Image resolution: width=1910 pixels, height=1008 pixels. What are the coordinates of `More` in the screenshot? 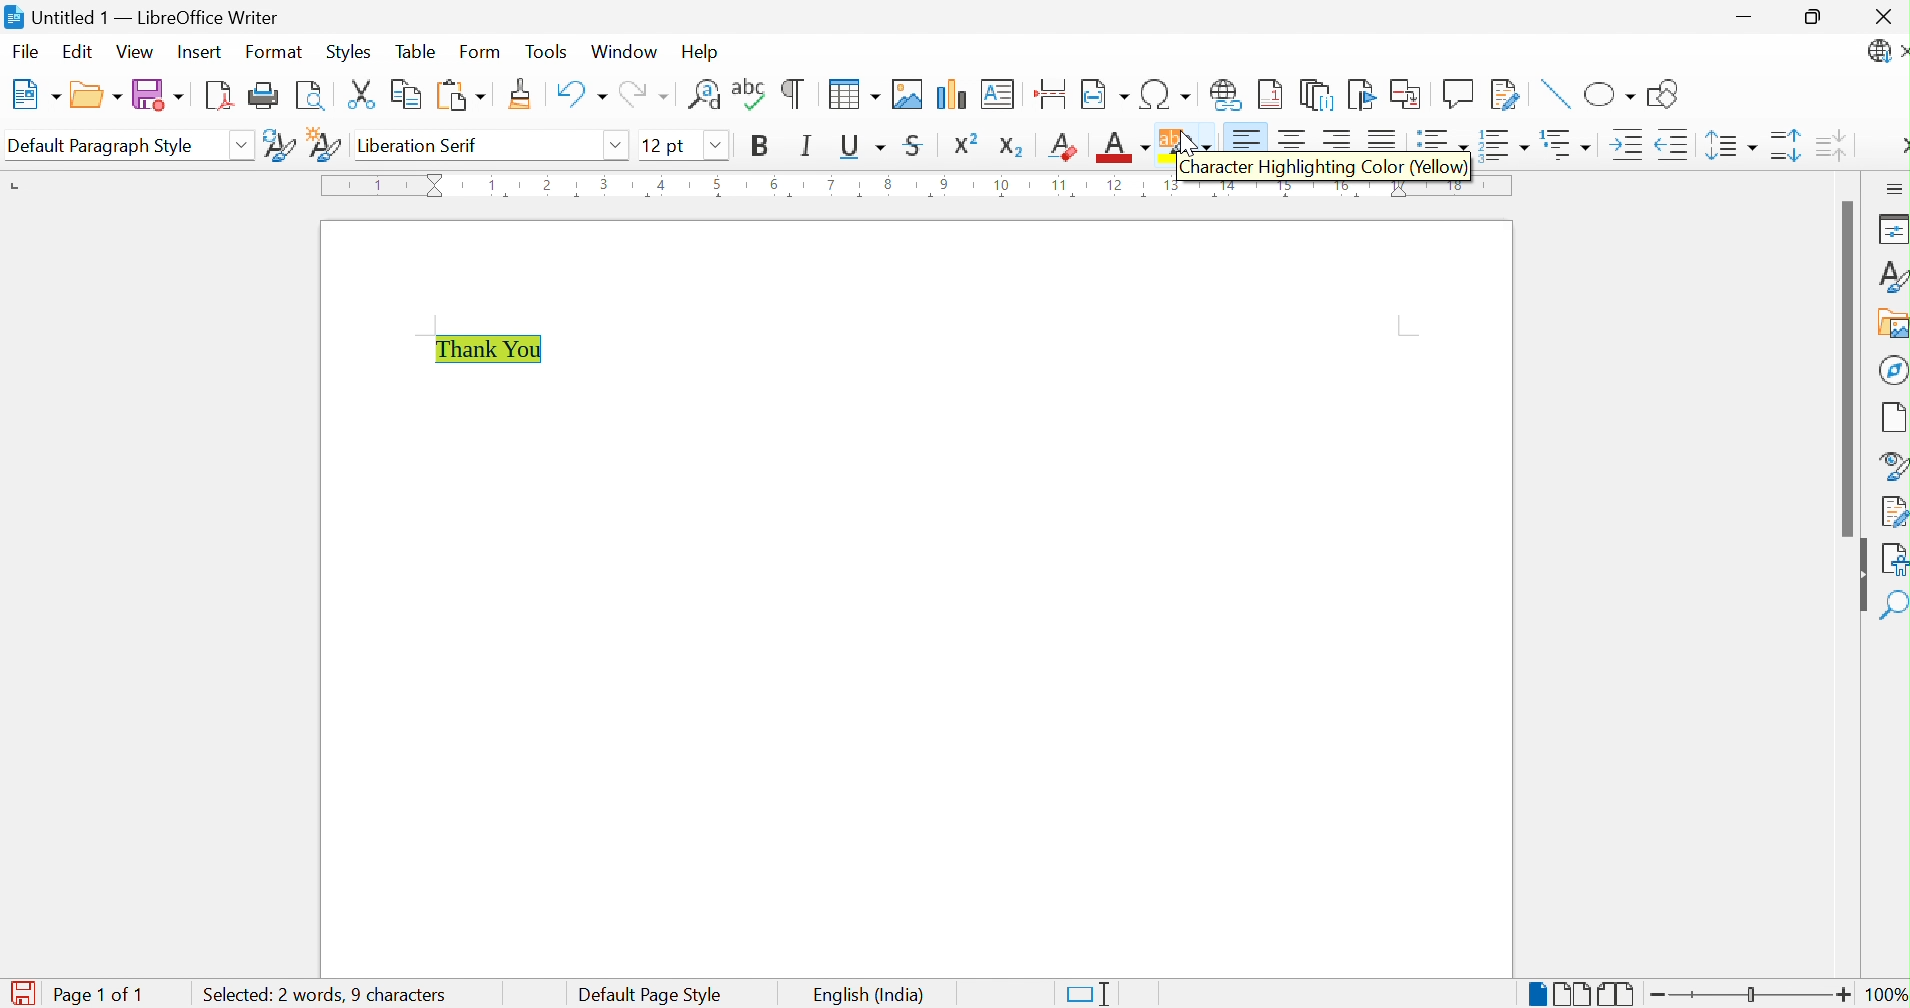 It's located at (1898, 146).